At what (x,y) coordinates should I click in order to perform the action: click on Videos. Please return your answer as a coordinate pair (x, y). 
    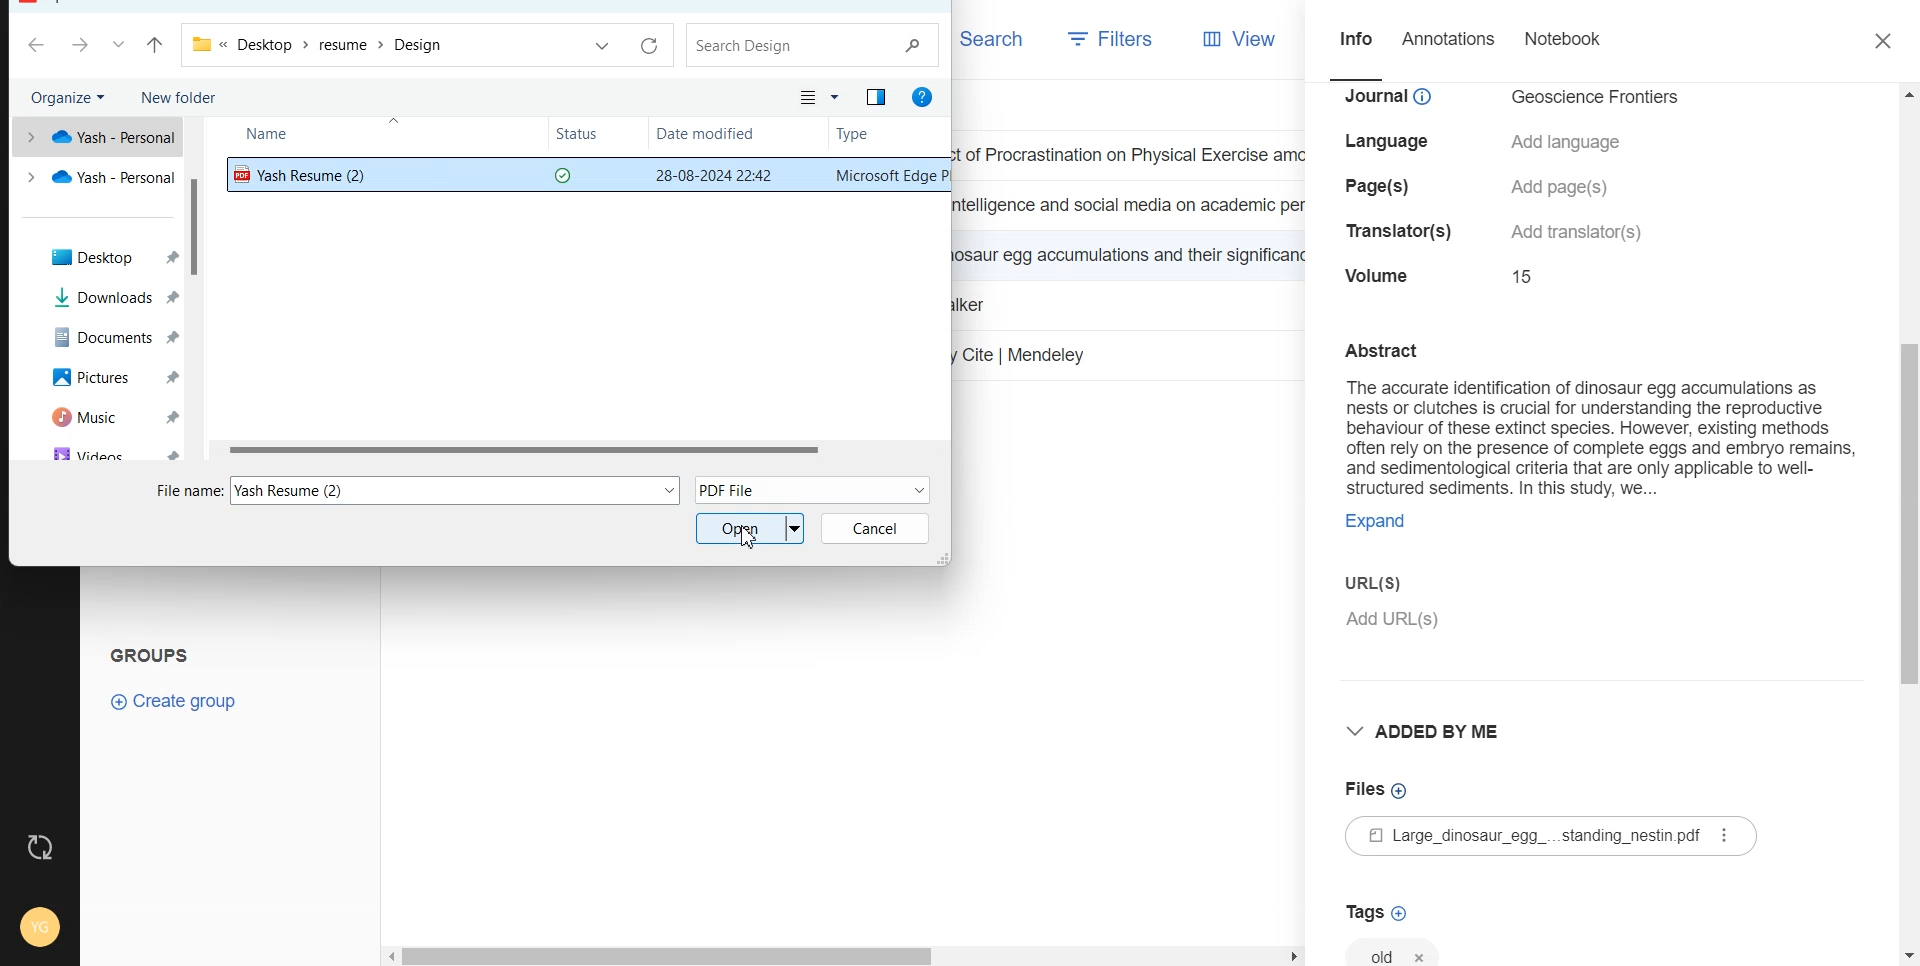
    Looking at the image, I should click on (97, 452).